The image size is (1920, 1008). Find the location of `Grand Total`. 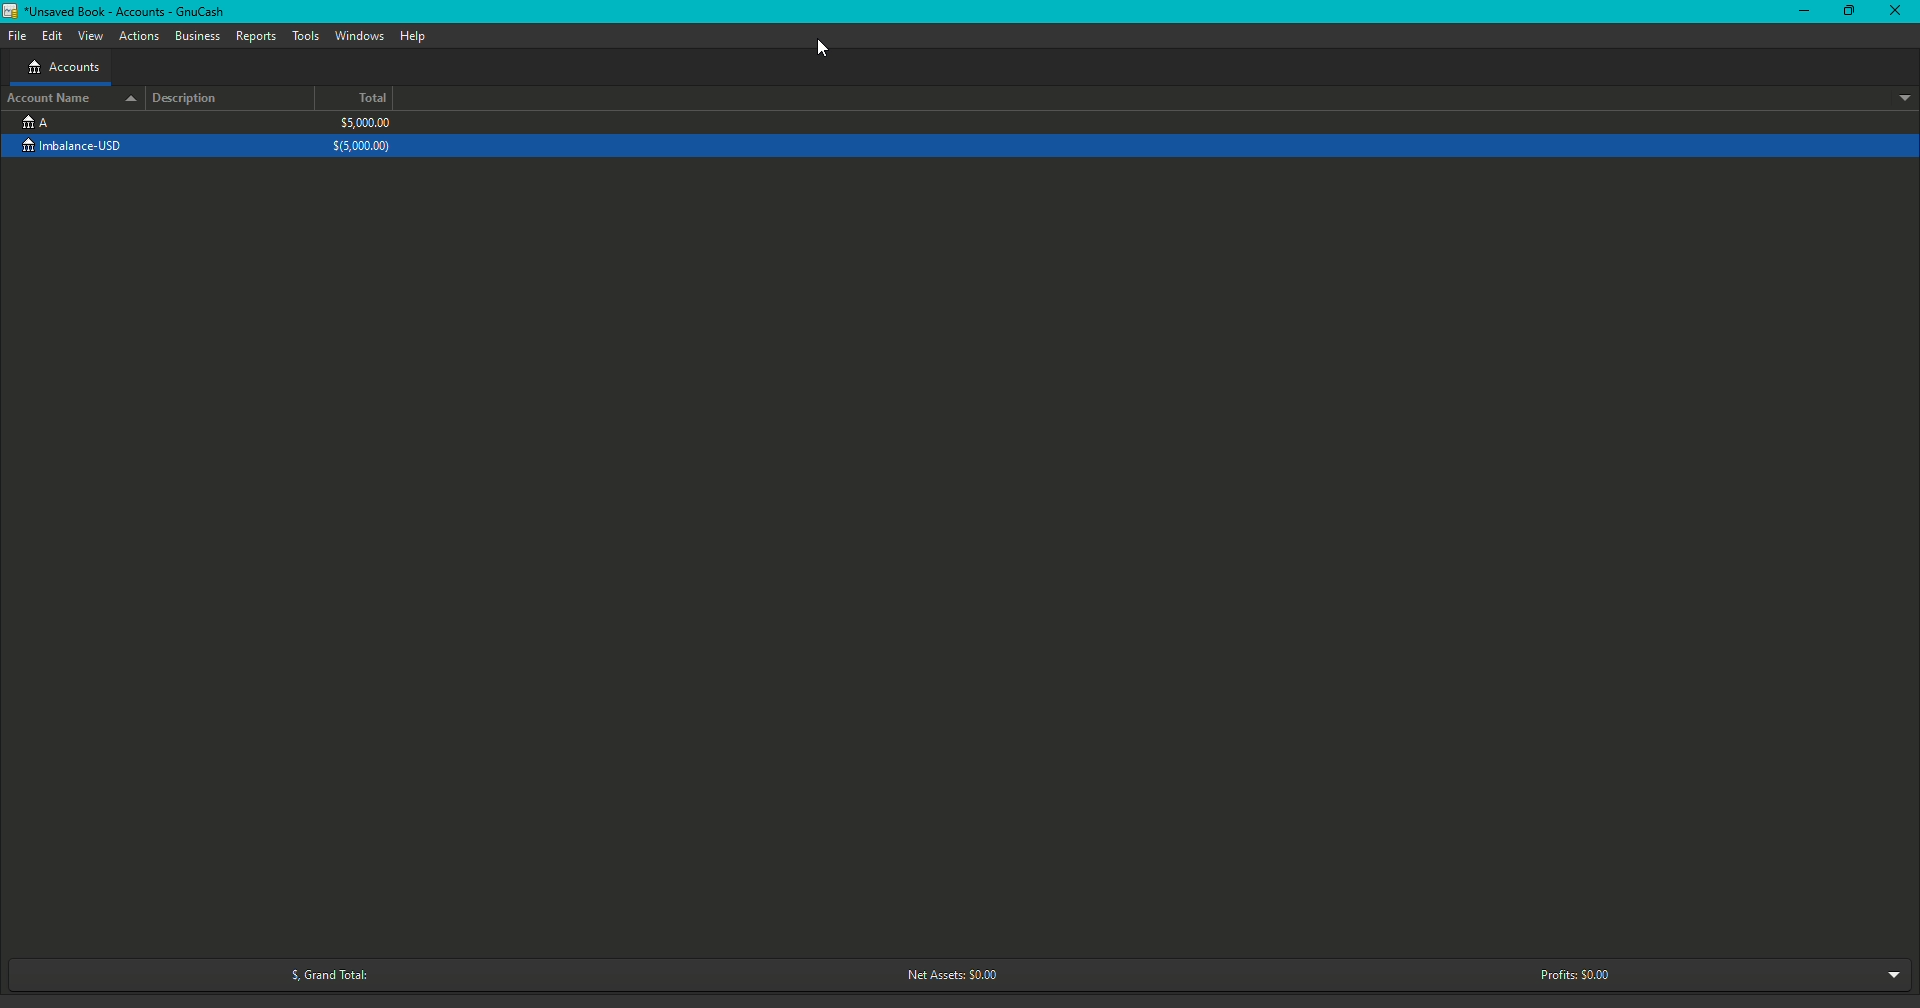

Grand Total is located at coordinates (322, 975).